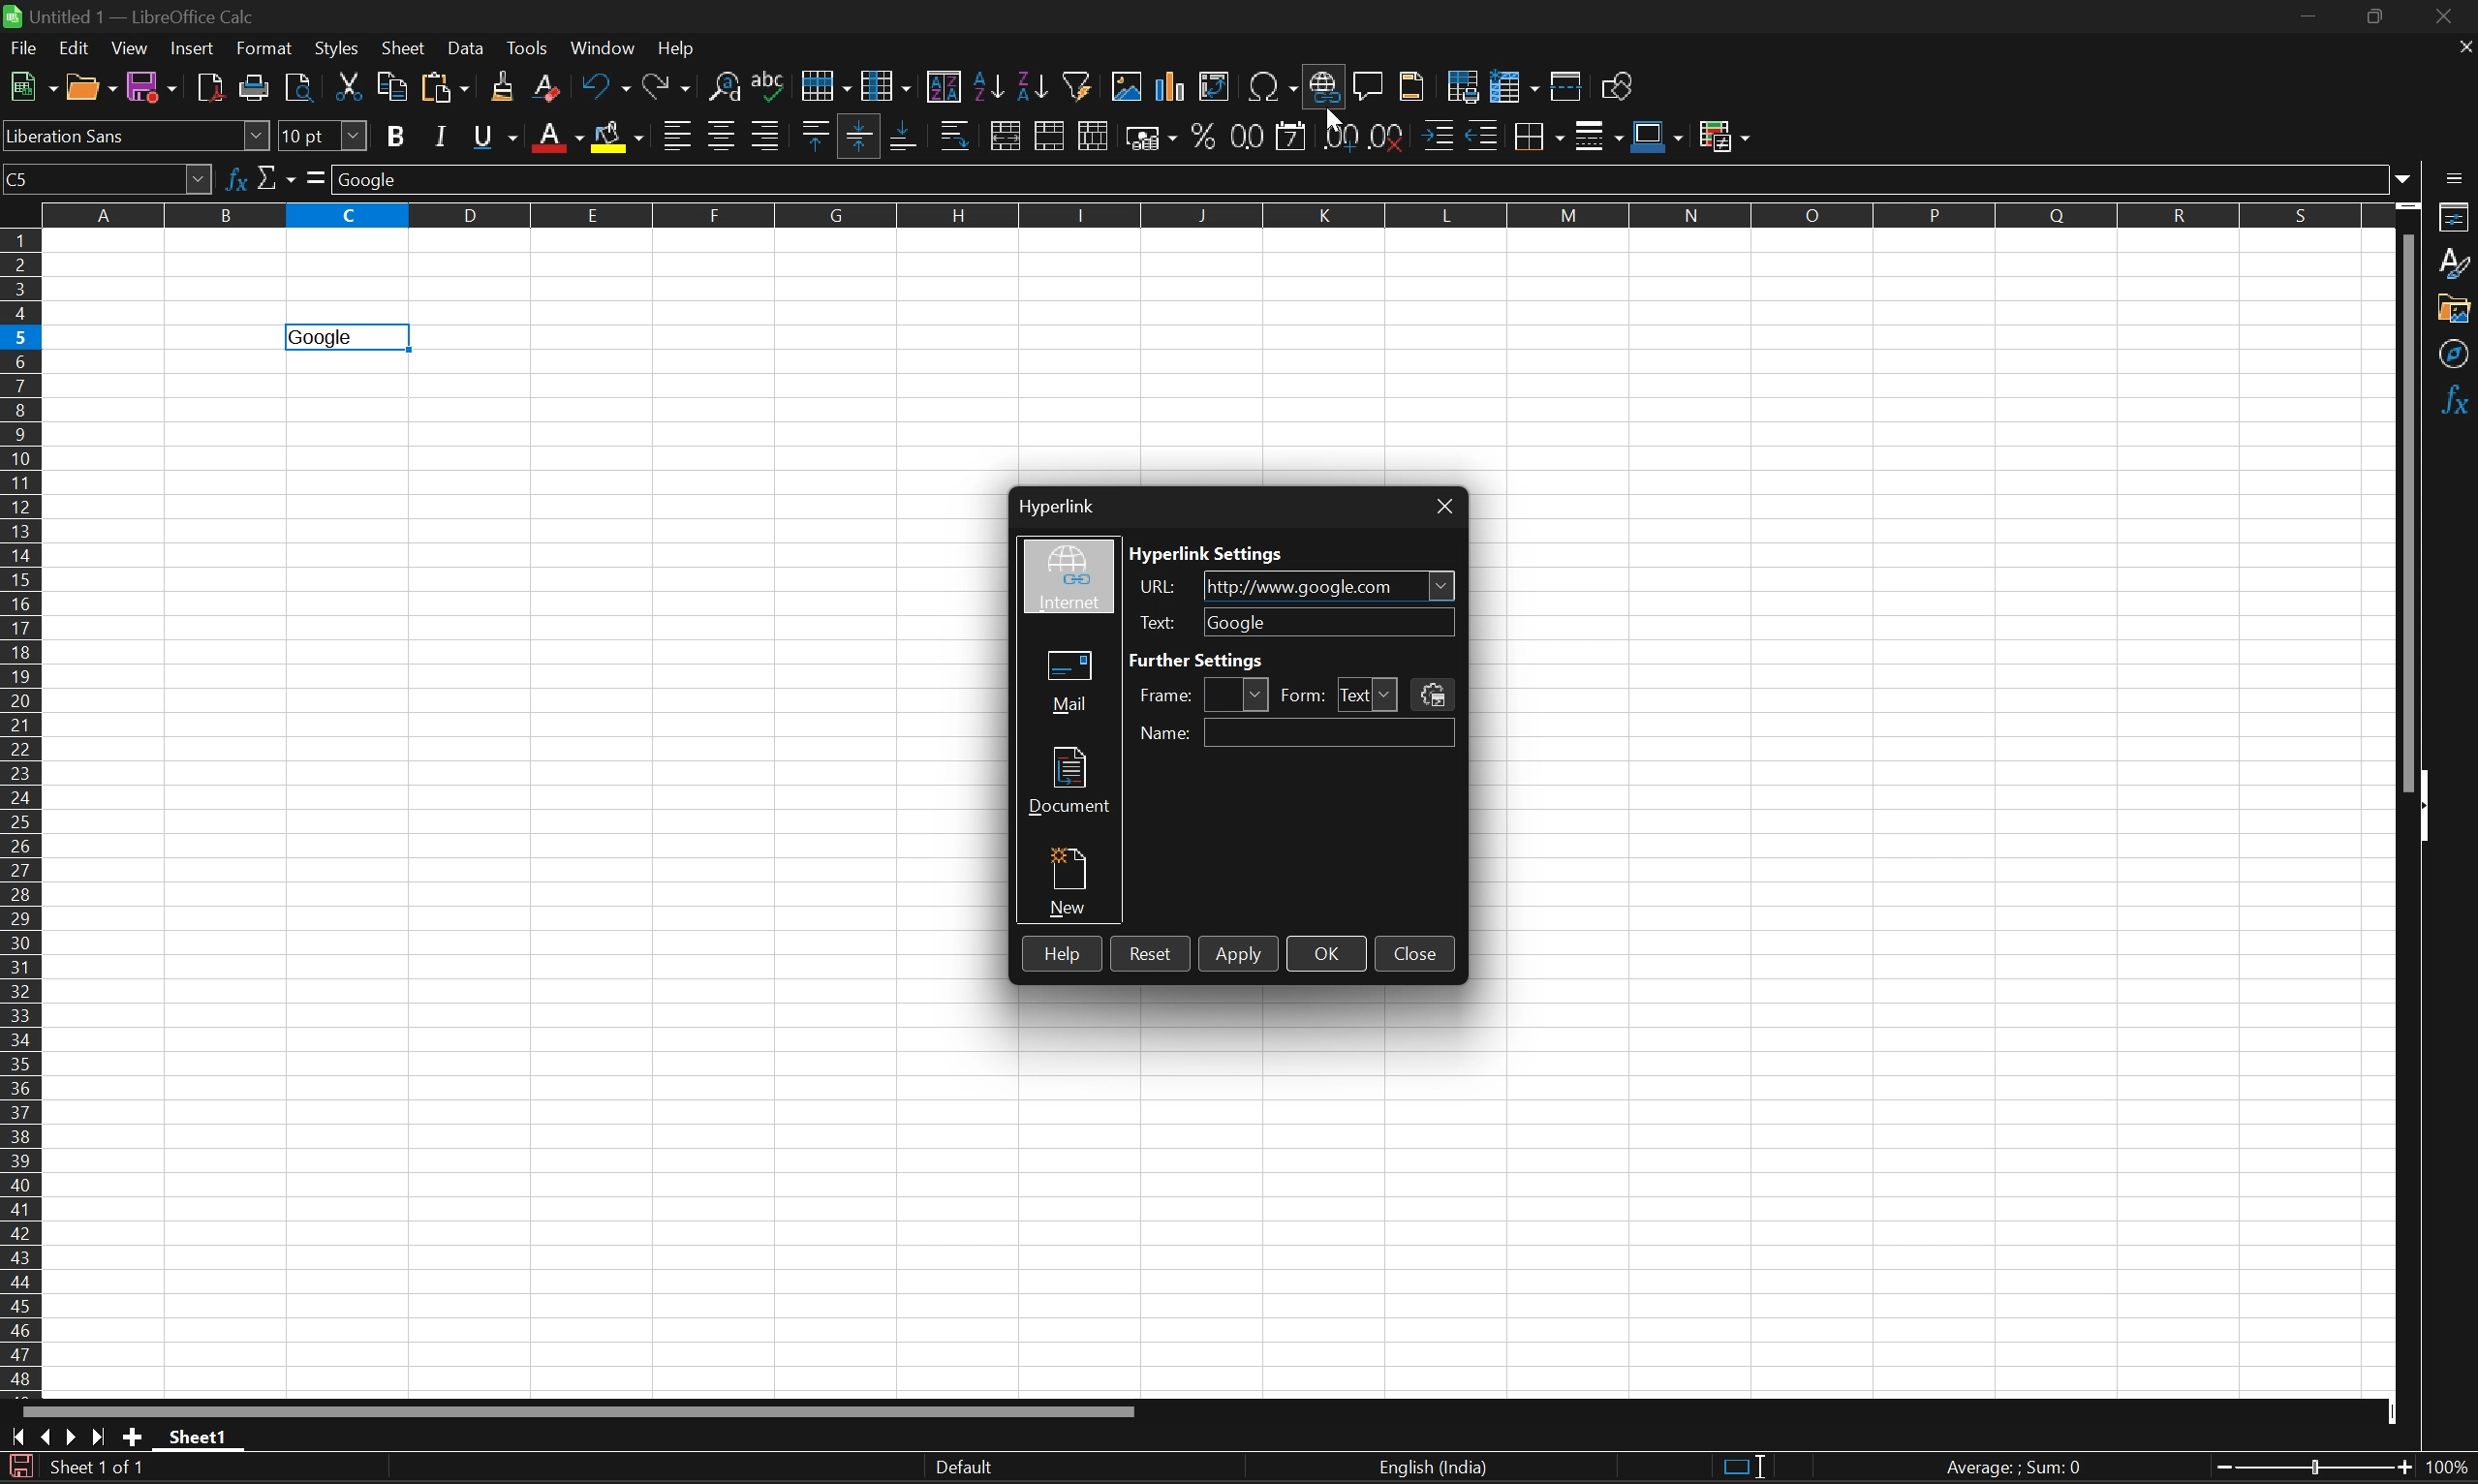 The image size is (2478, 1484). I want to click on Close, so click(1443, 507).